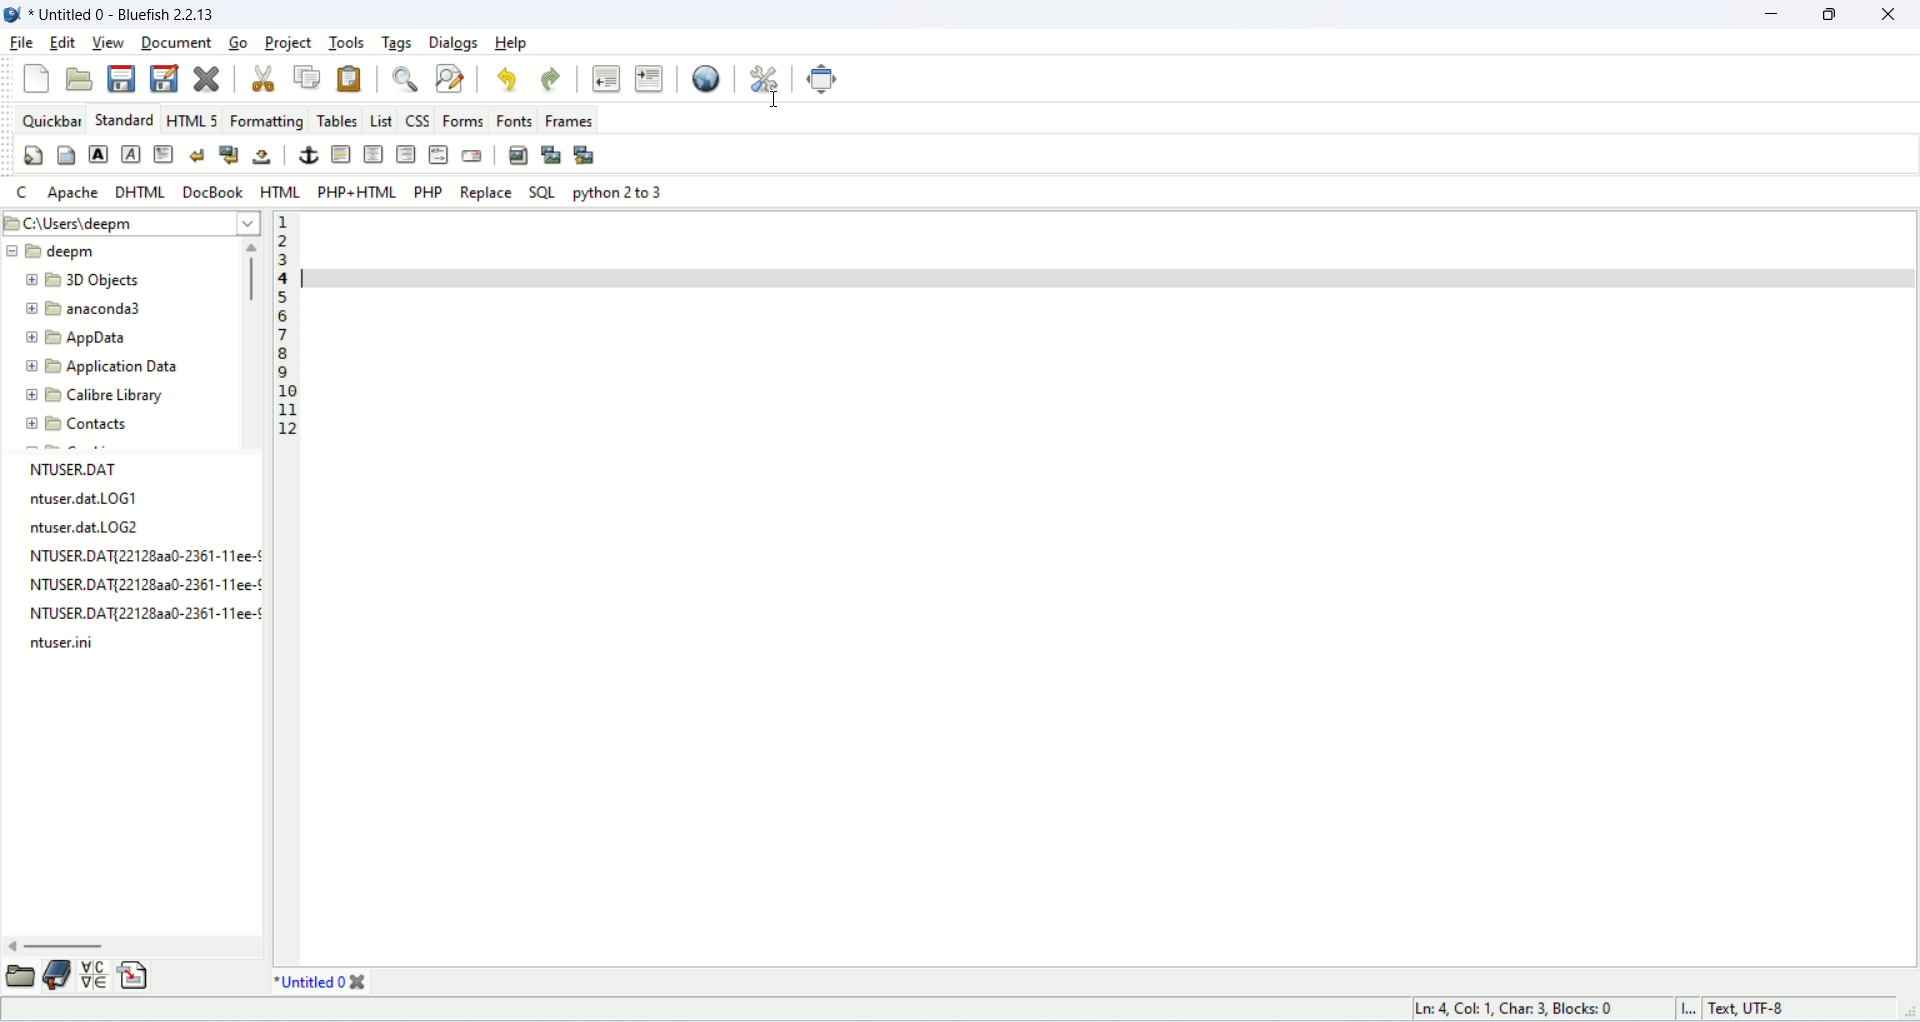 This screenshot has width=1920, height=1022. What do you see at coordinates (551, 80) in the screenshot?
I see `redo` at bounding box center [551, 80].